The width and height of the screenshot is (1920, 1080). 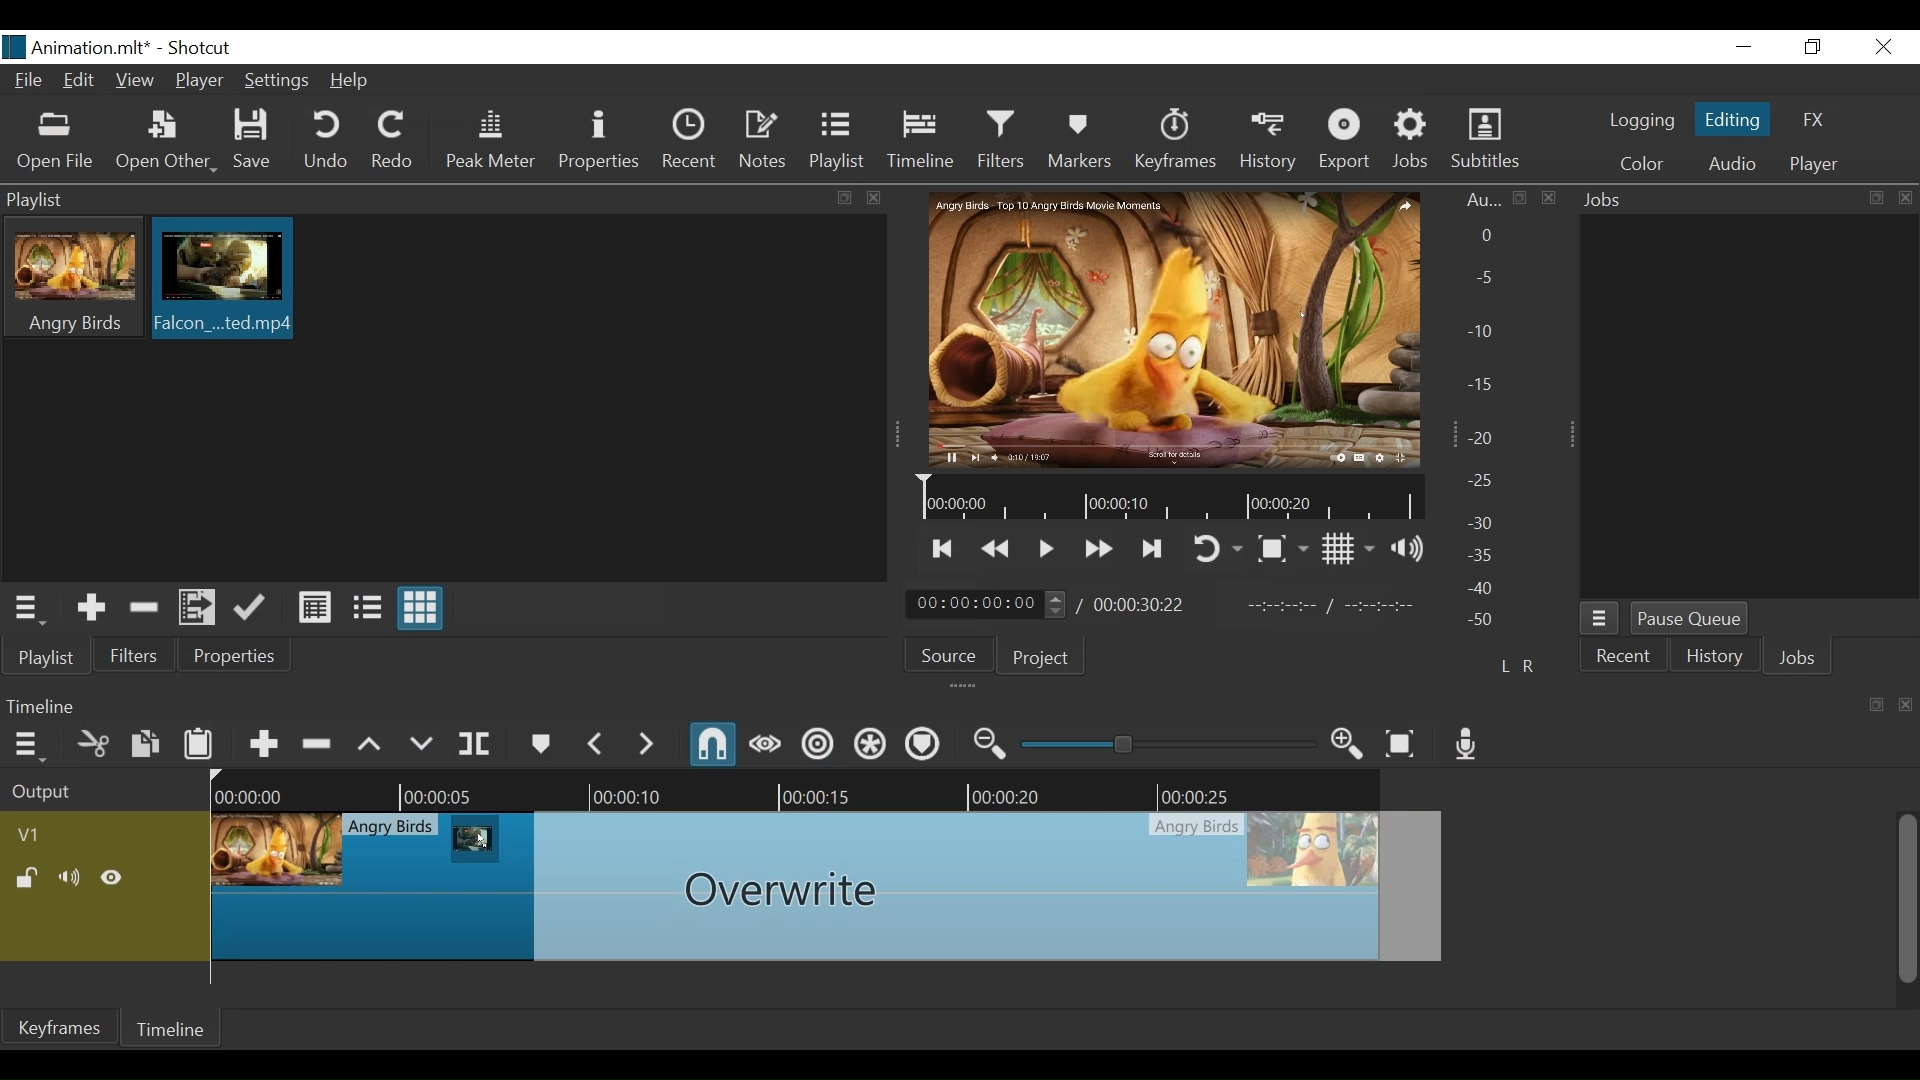 What do you see at coordinates (800, 790) in the screenshot?
I see `Timeline` at bounding box center [800, 790].